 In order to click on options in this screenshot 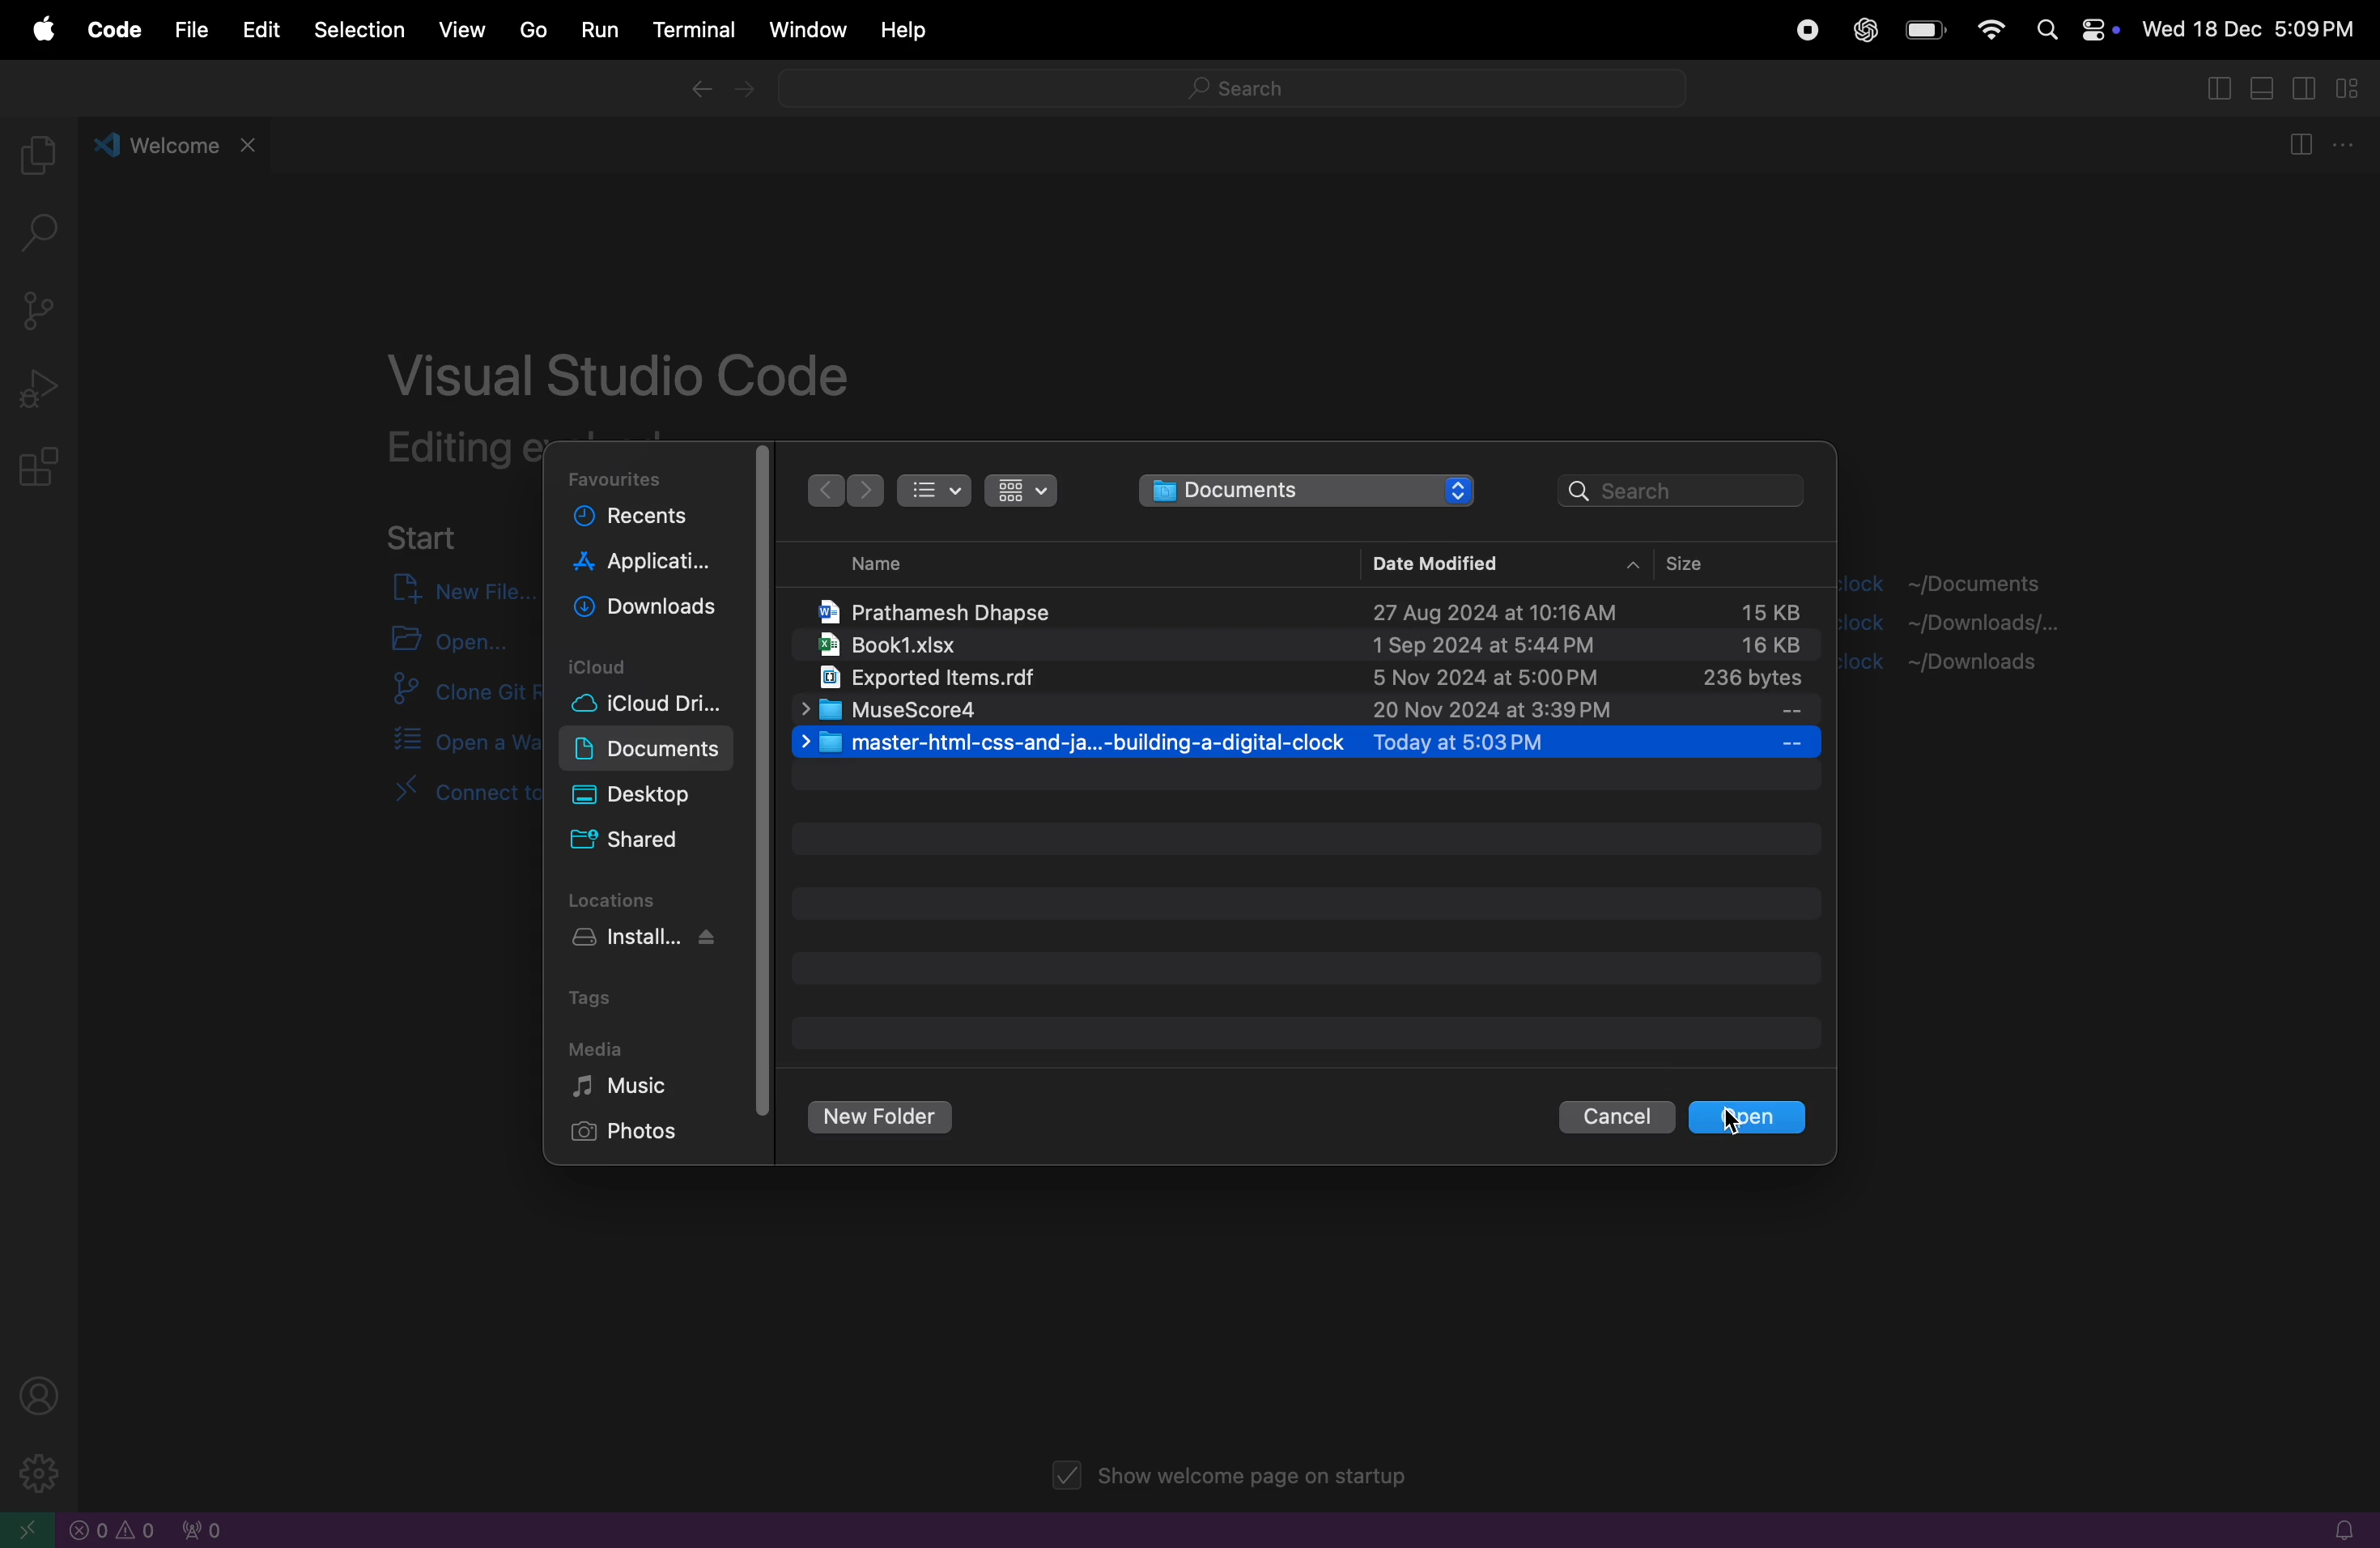, I will do `click(2348, 146)`.